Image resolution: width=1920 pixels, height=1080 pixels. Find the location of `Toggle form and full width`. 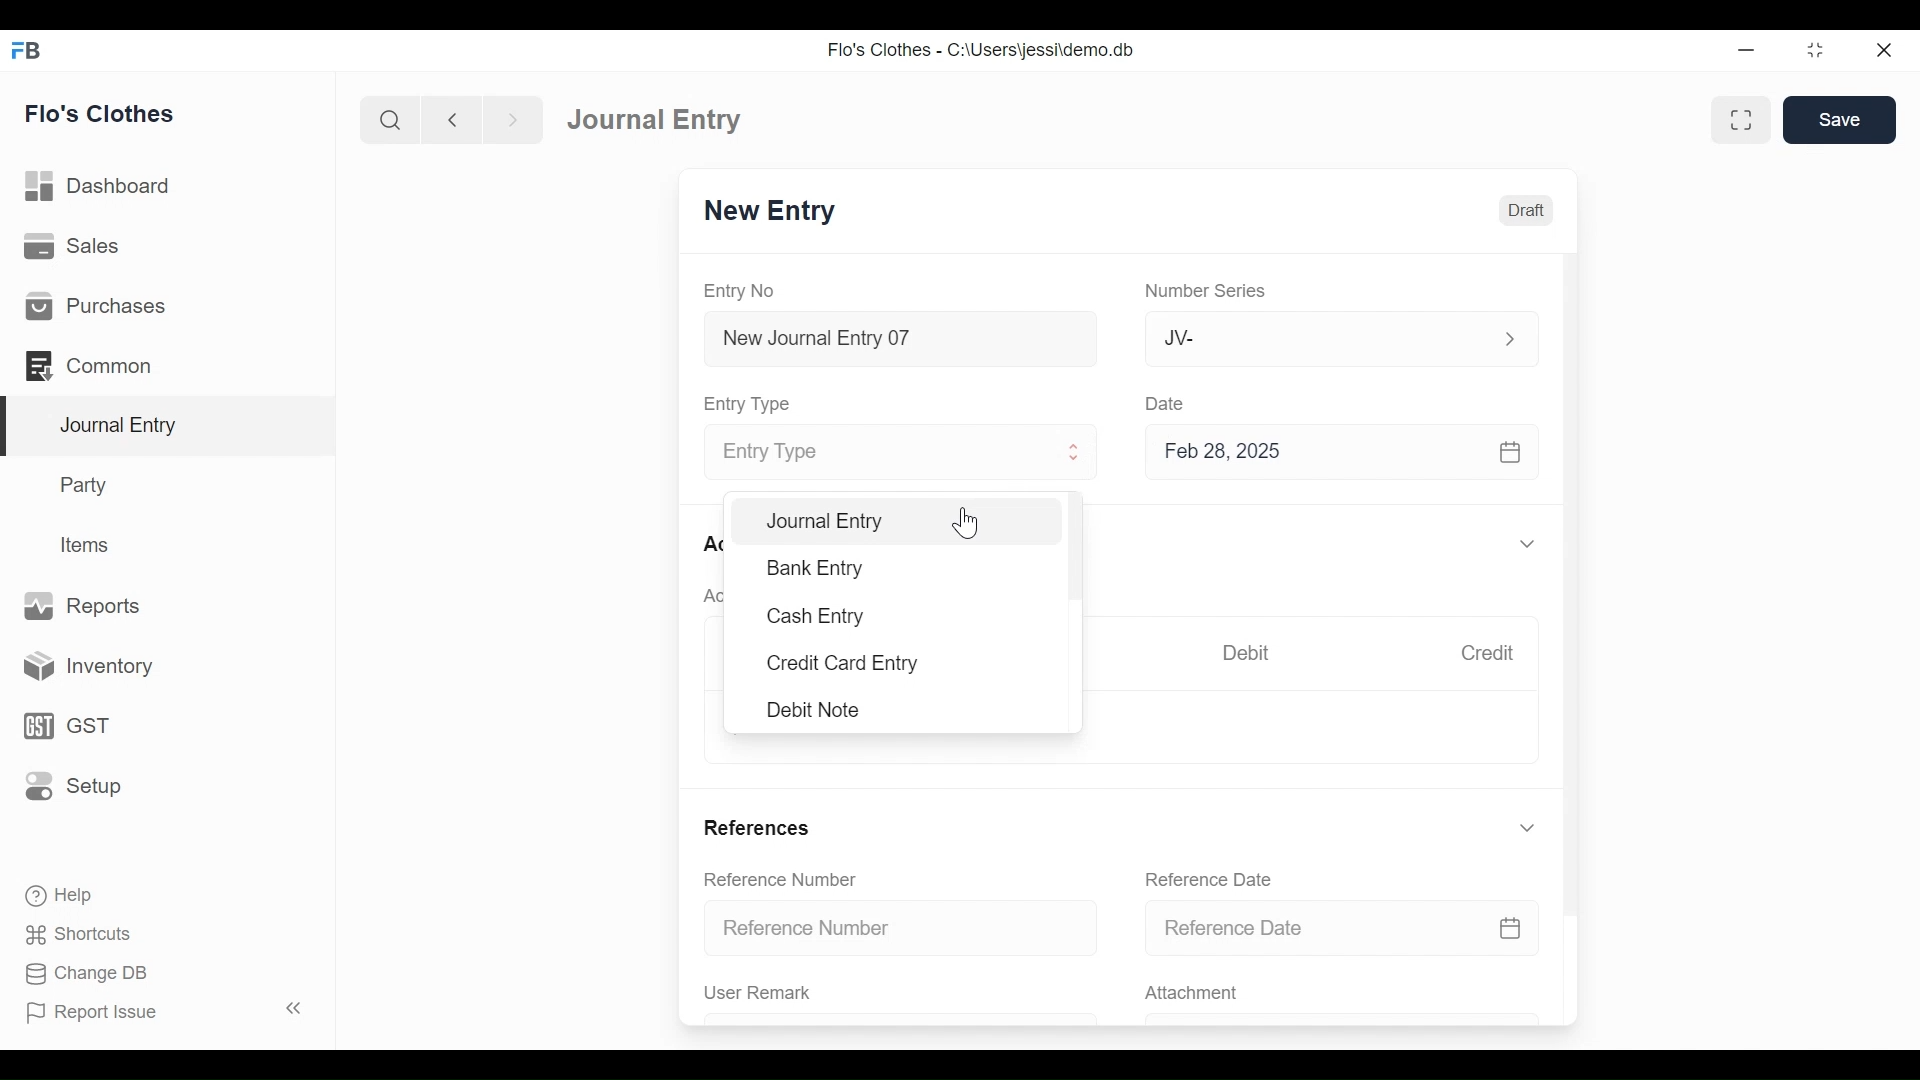

Toggle form and full width is located at coordinates (1741, 121).